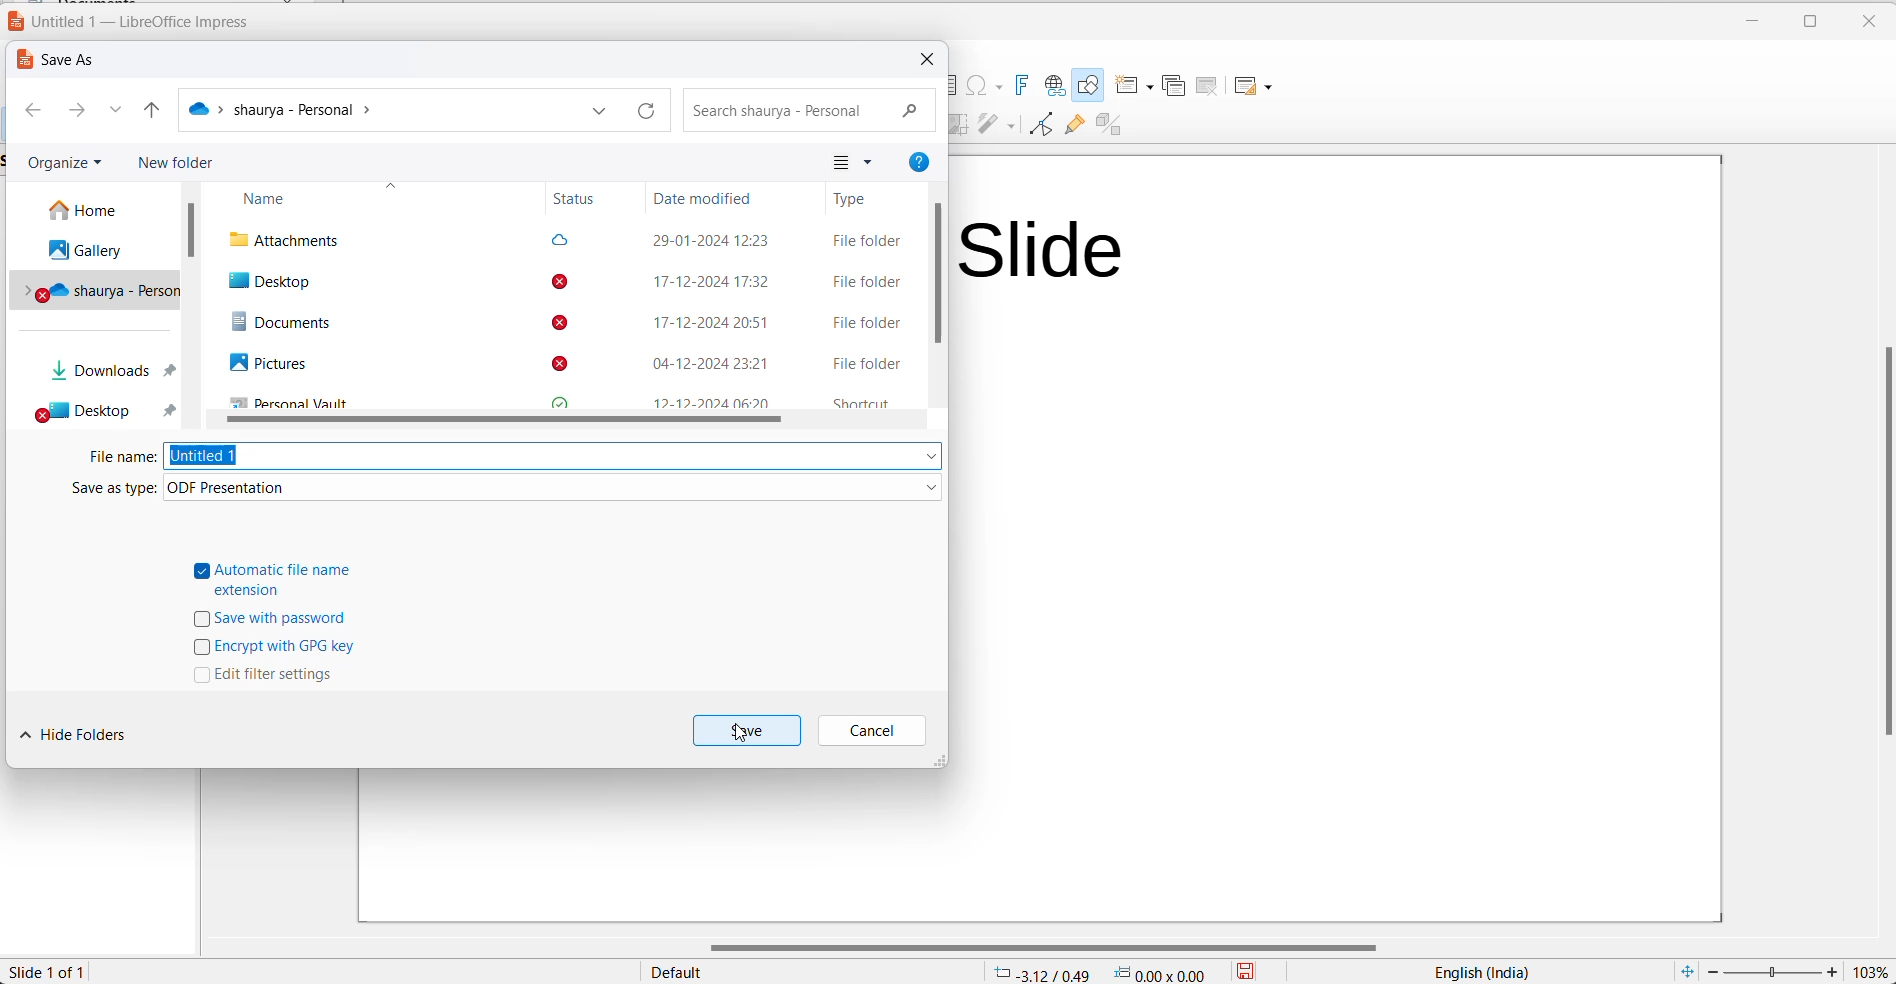 This screenshot has width=1896, height=984. What do you see at coordinates (175, 164) in the screenshot?
I see `new folder` at bounding box center [175, 164].